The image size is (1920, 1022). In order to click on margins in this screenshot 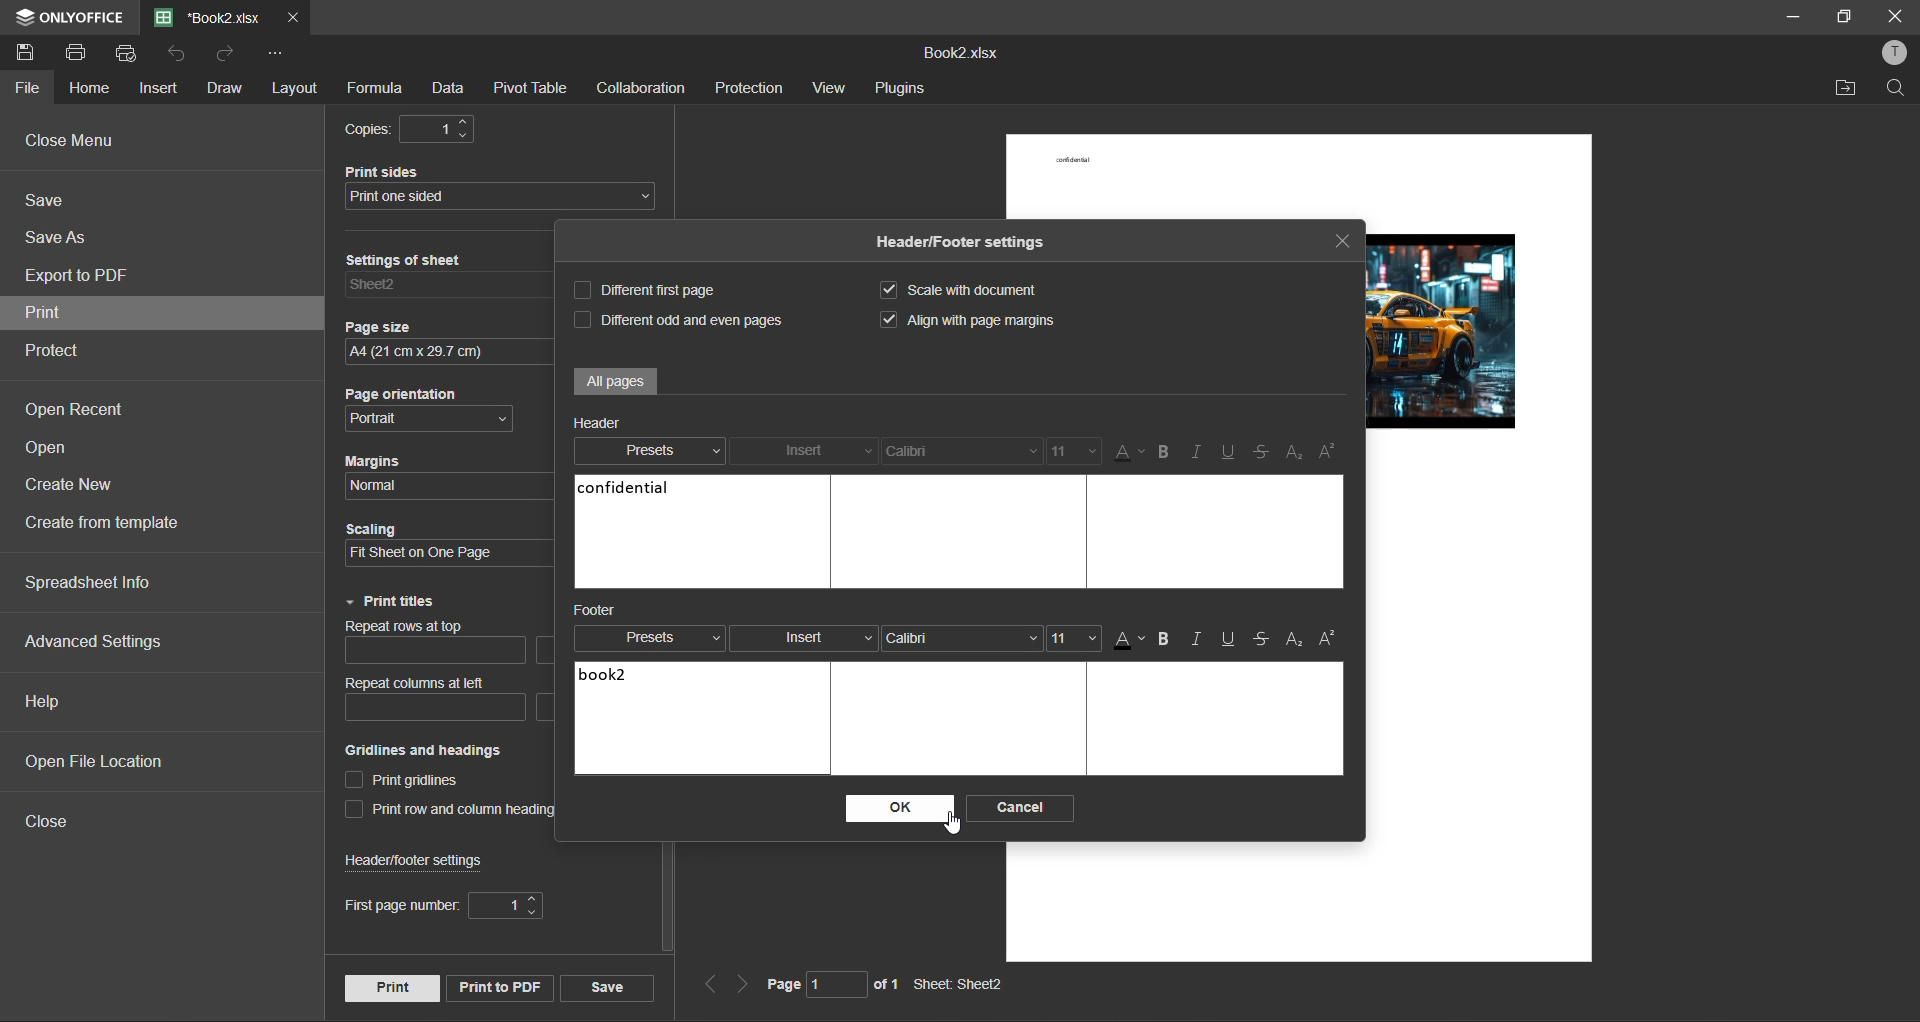, I will do `click(444, 486)`.